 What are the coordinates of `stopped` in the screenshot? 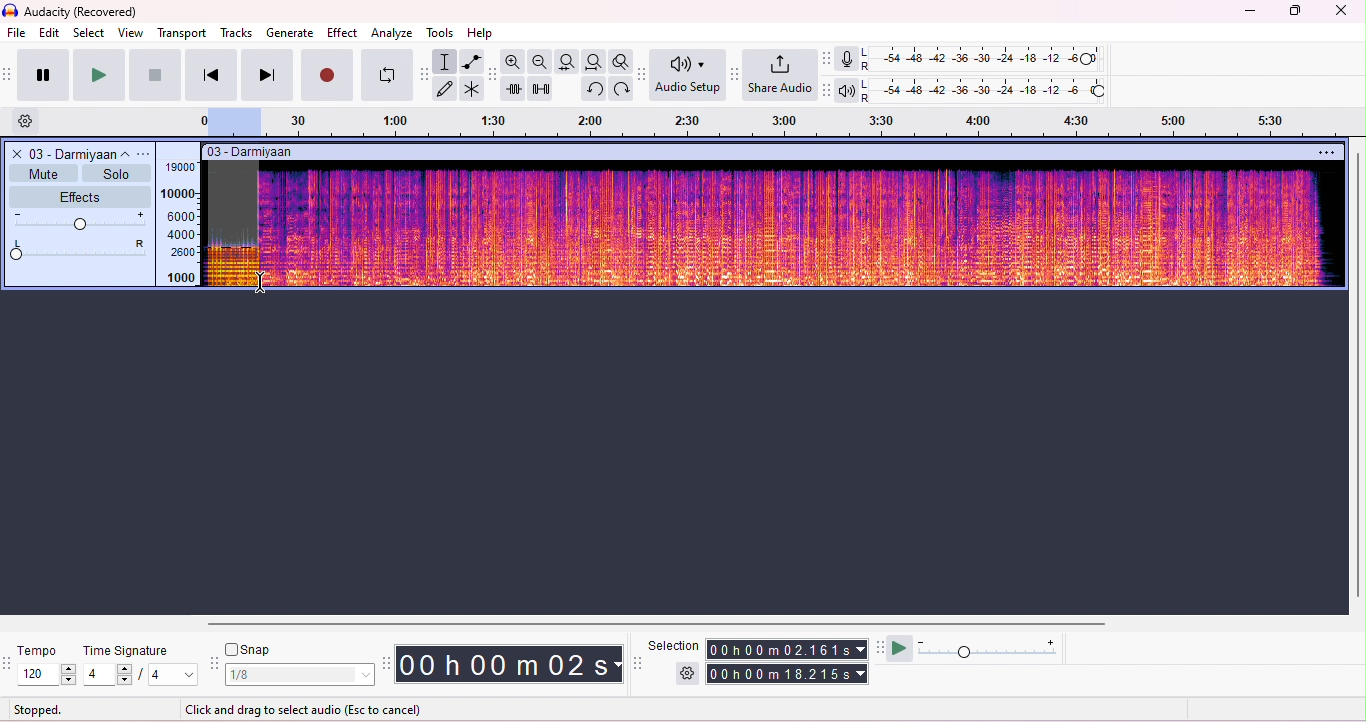 It's located at (38, 709).